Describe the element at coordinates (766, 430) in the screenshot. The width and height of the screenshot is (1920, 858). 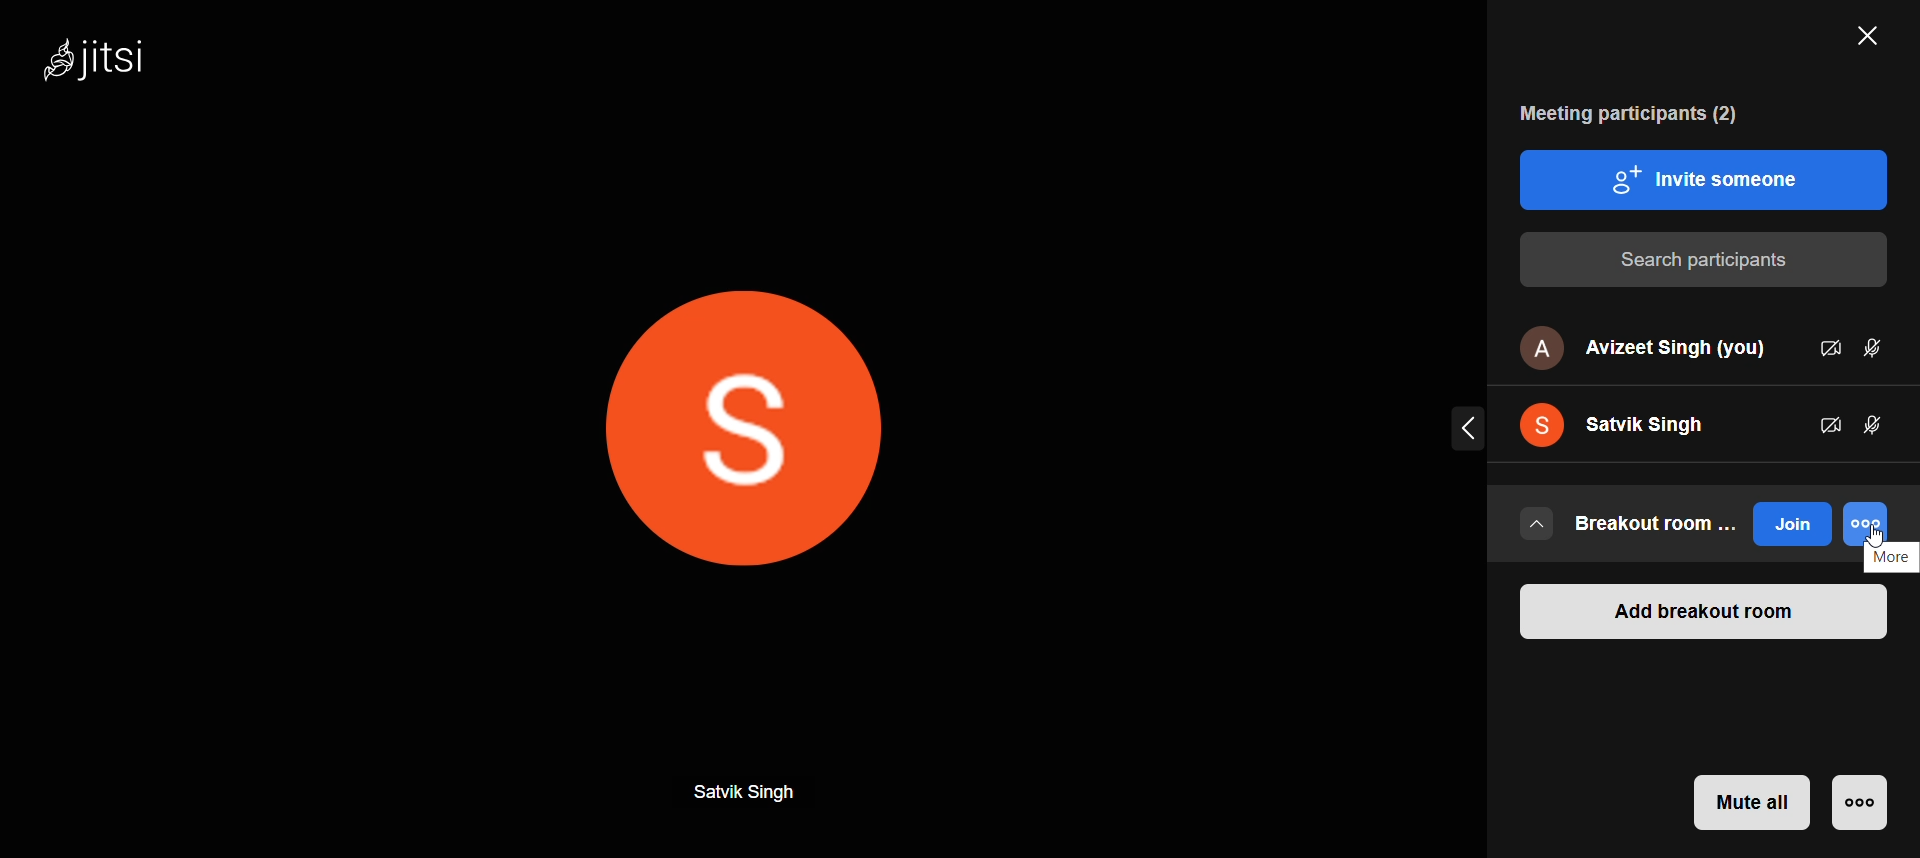
I see `display picture` at that location.